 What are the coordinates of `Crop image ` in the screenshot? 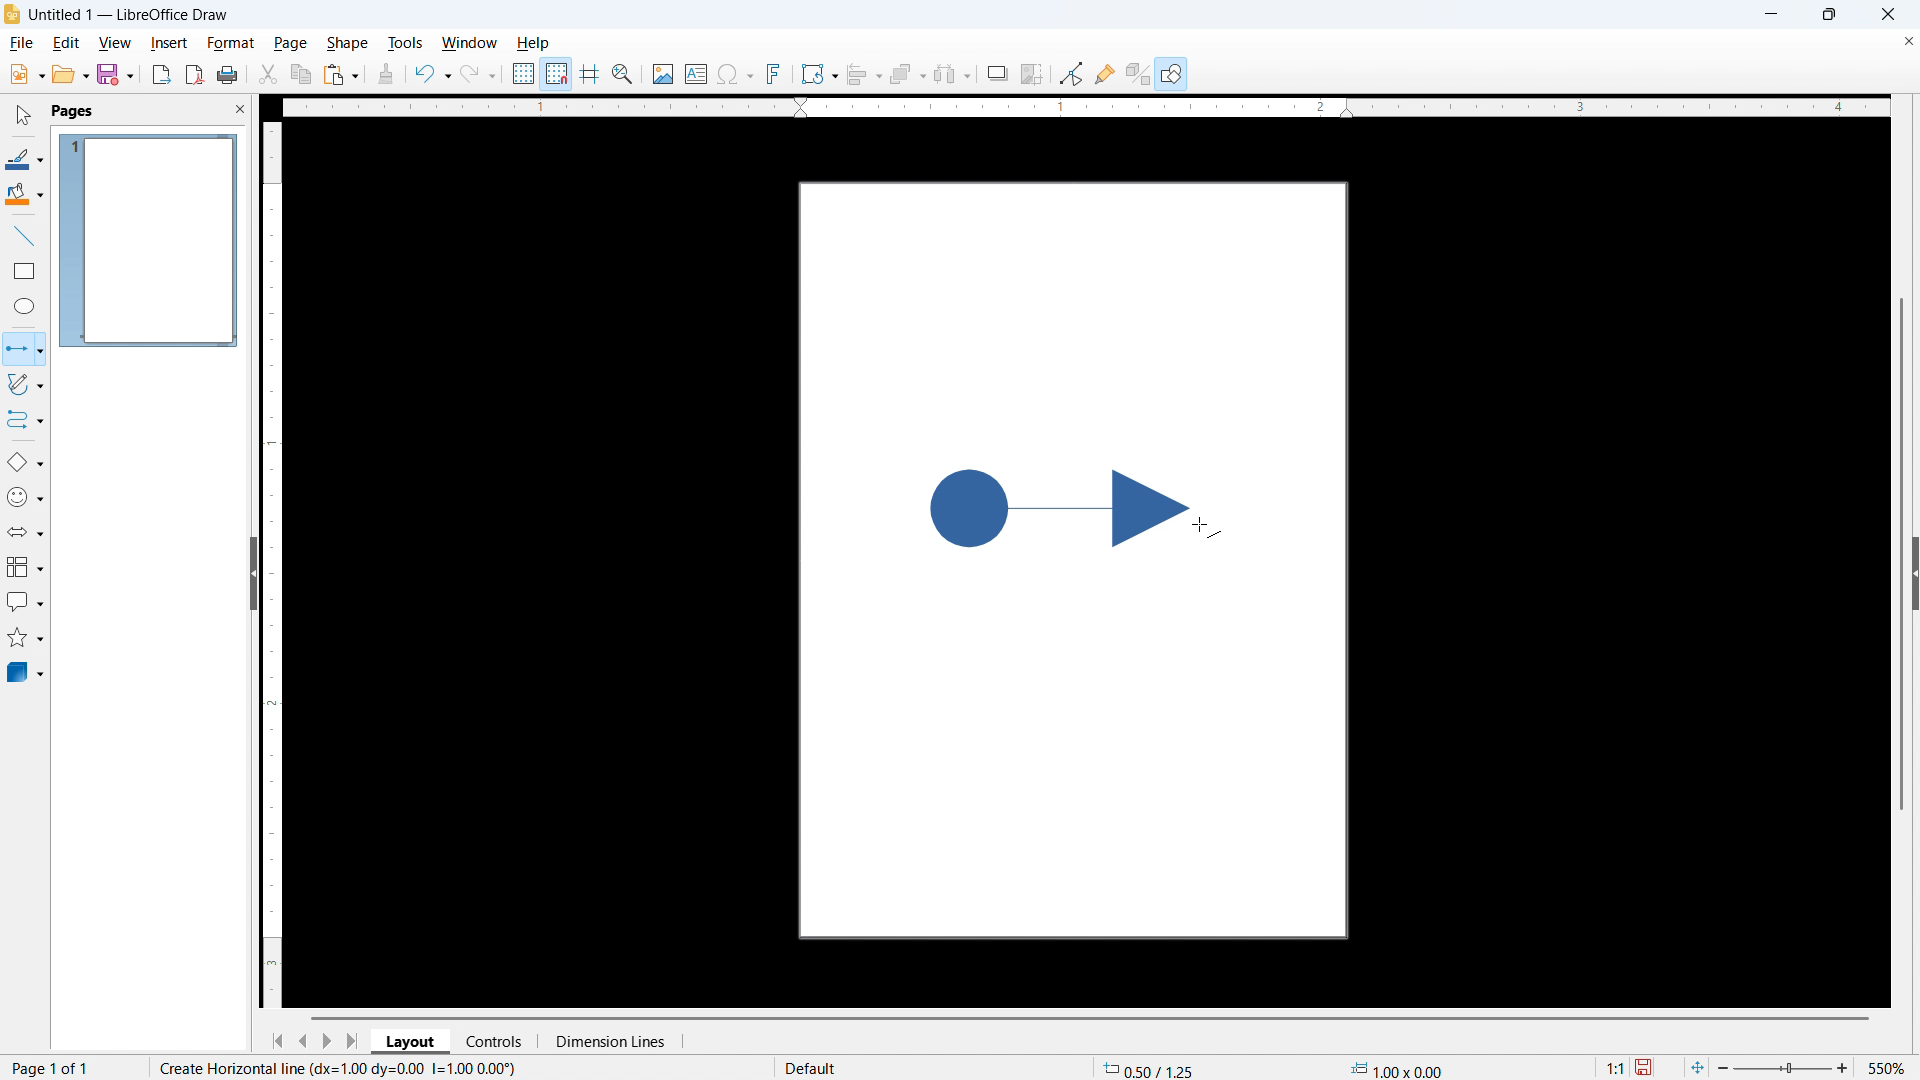 It's located at (1033, 73).